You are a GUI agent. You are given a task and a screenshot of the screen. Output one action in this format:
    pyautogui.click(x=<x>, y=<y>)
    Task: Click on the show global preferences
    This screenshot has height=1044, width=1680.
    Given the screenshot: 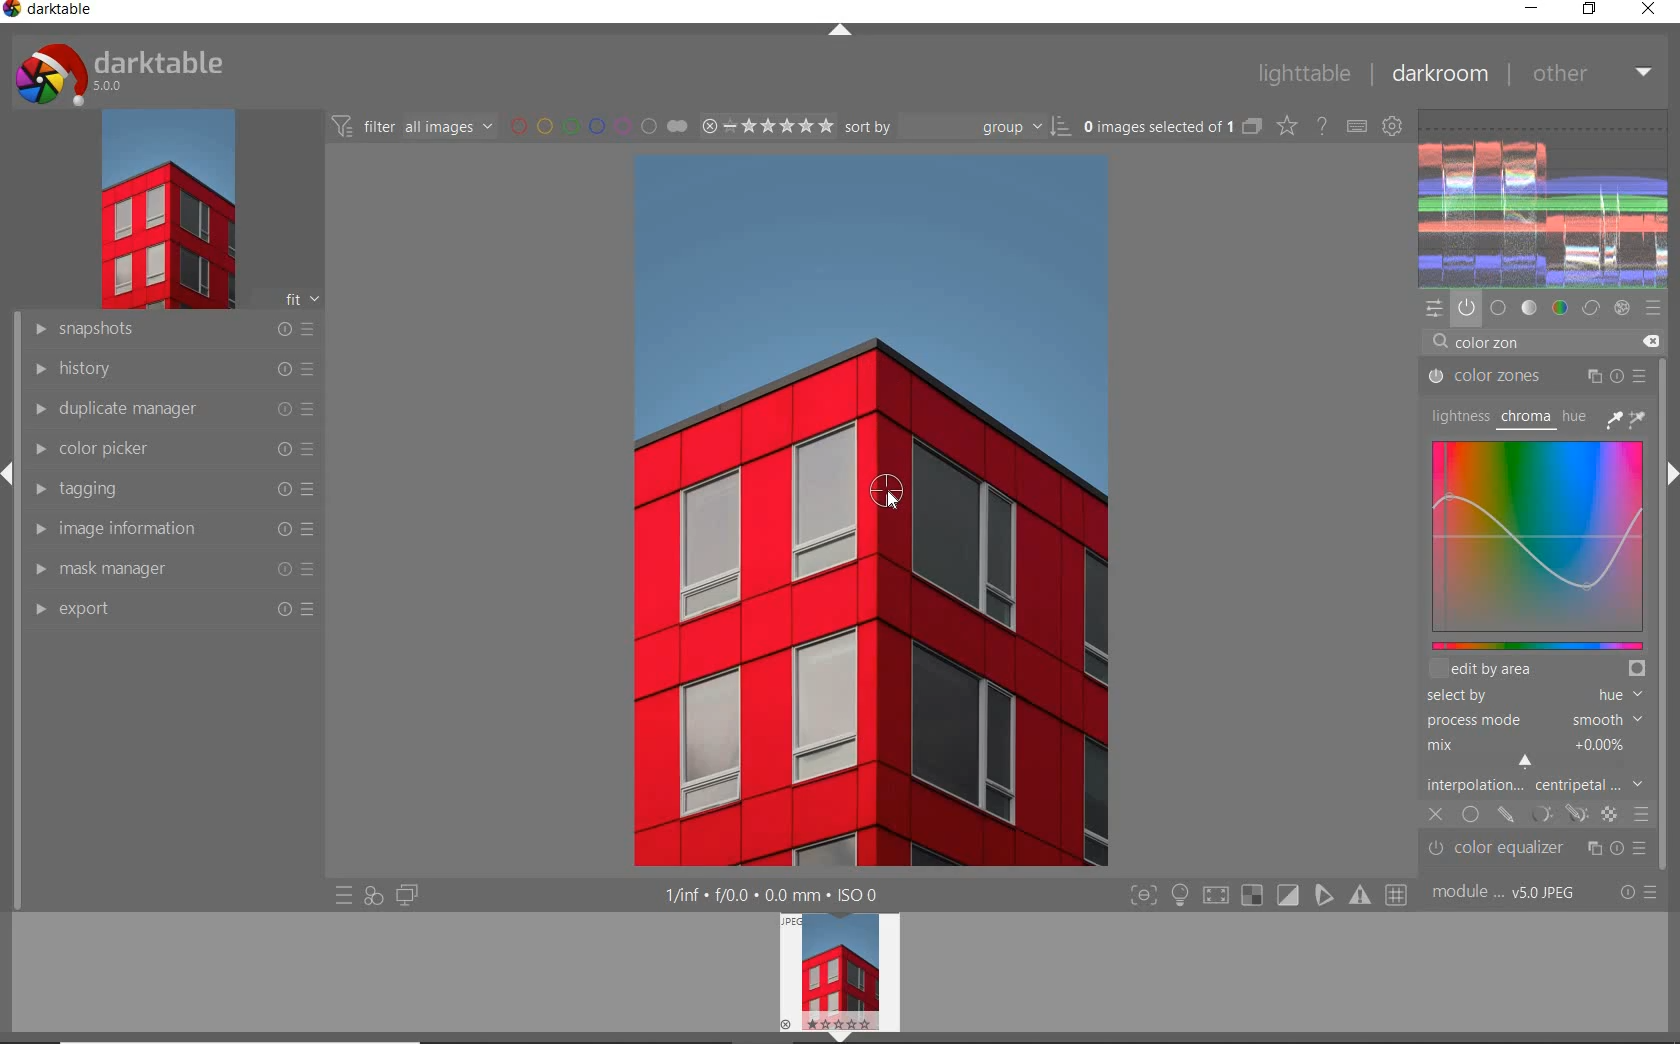 What is the action you would take?
    pyautogui.click(x=1394, y=128)
    